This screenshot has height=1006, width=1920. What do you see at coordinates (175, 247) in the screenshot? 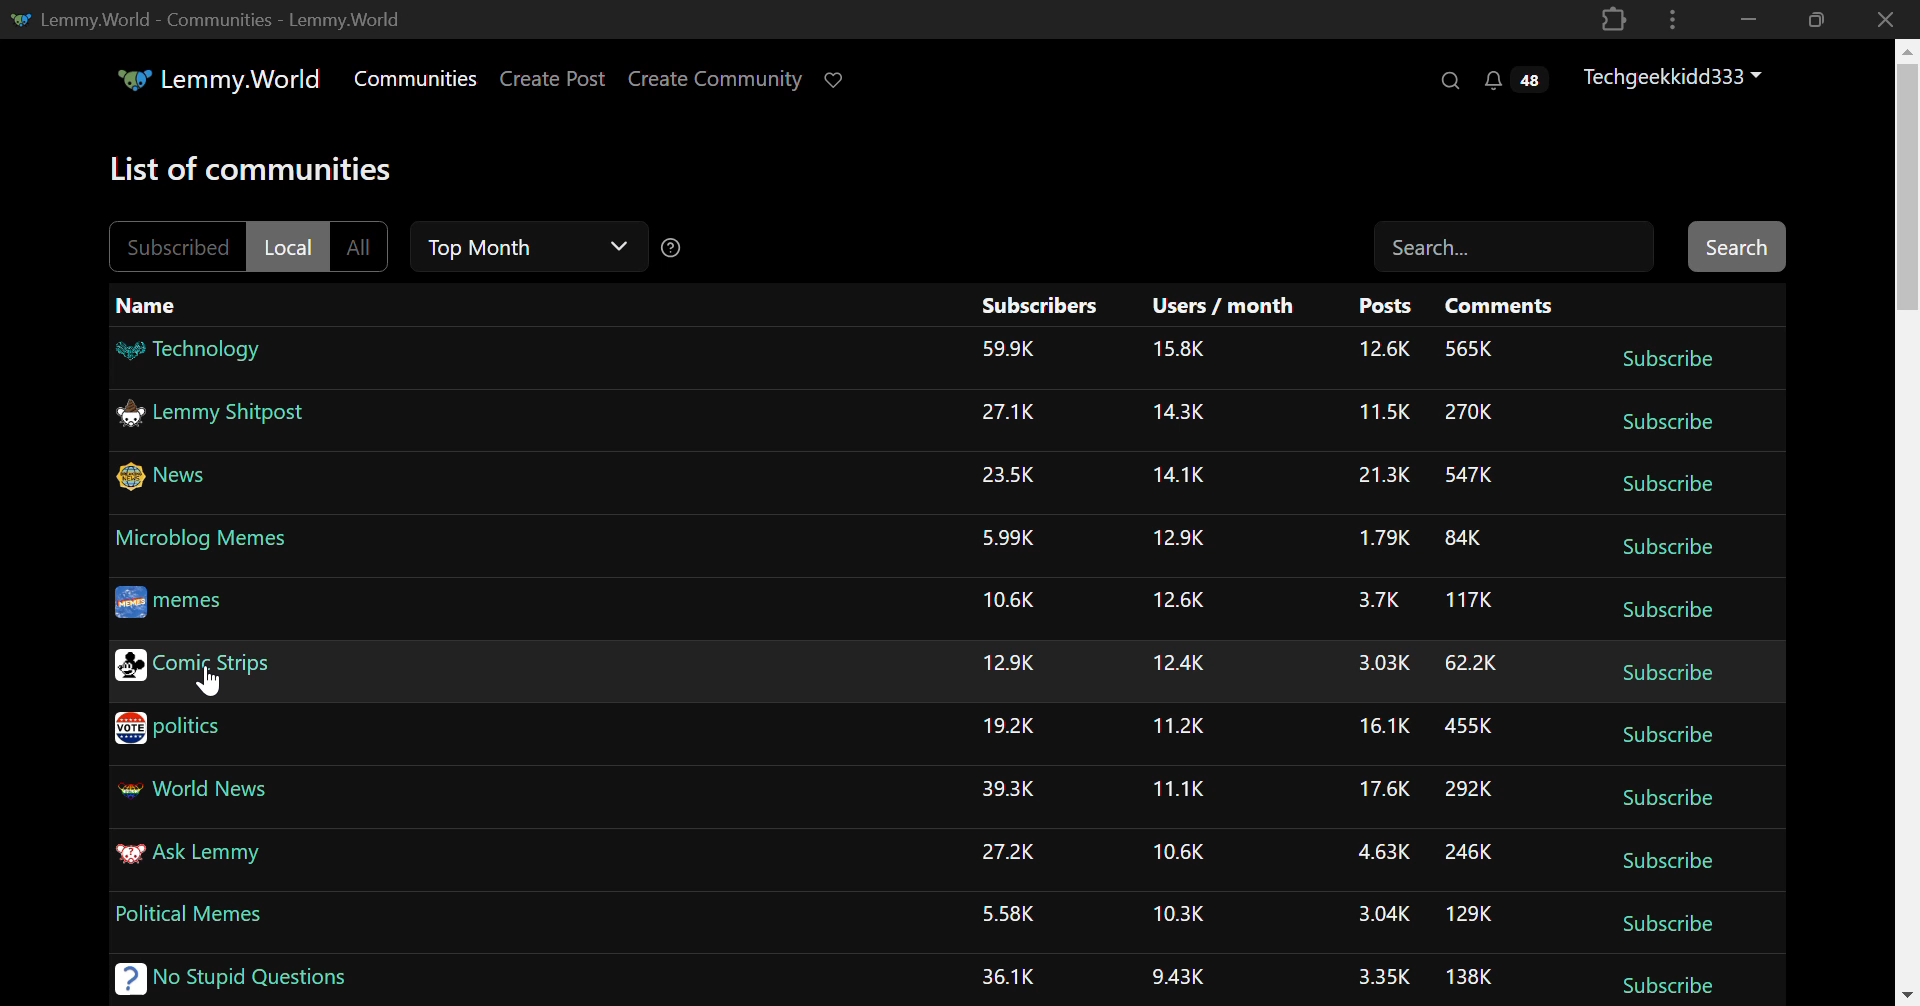
I see `Subscribed` at bounding box center [175, 247].